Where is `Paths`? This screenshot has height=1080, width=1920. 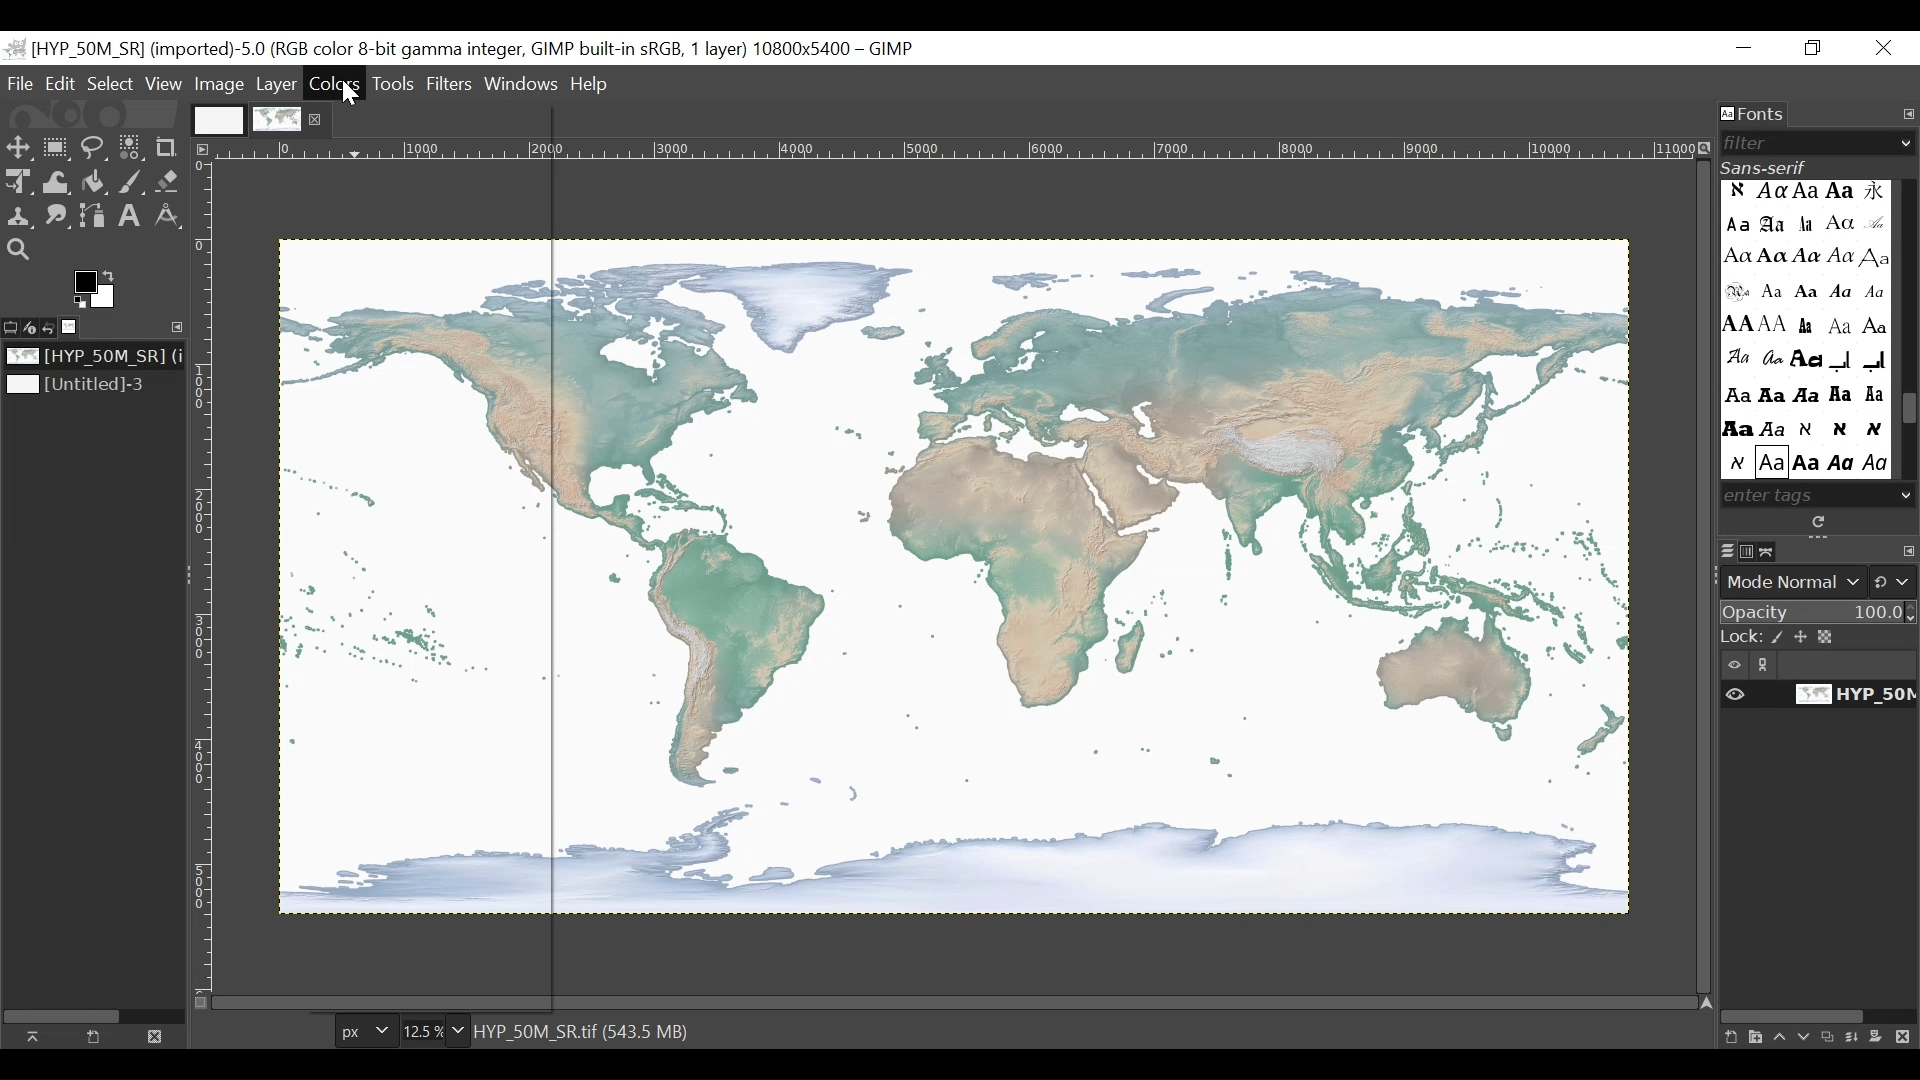 Paths is located at coordinates (1773, 551).